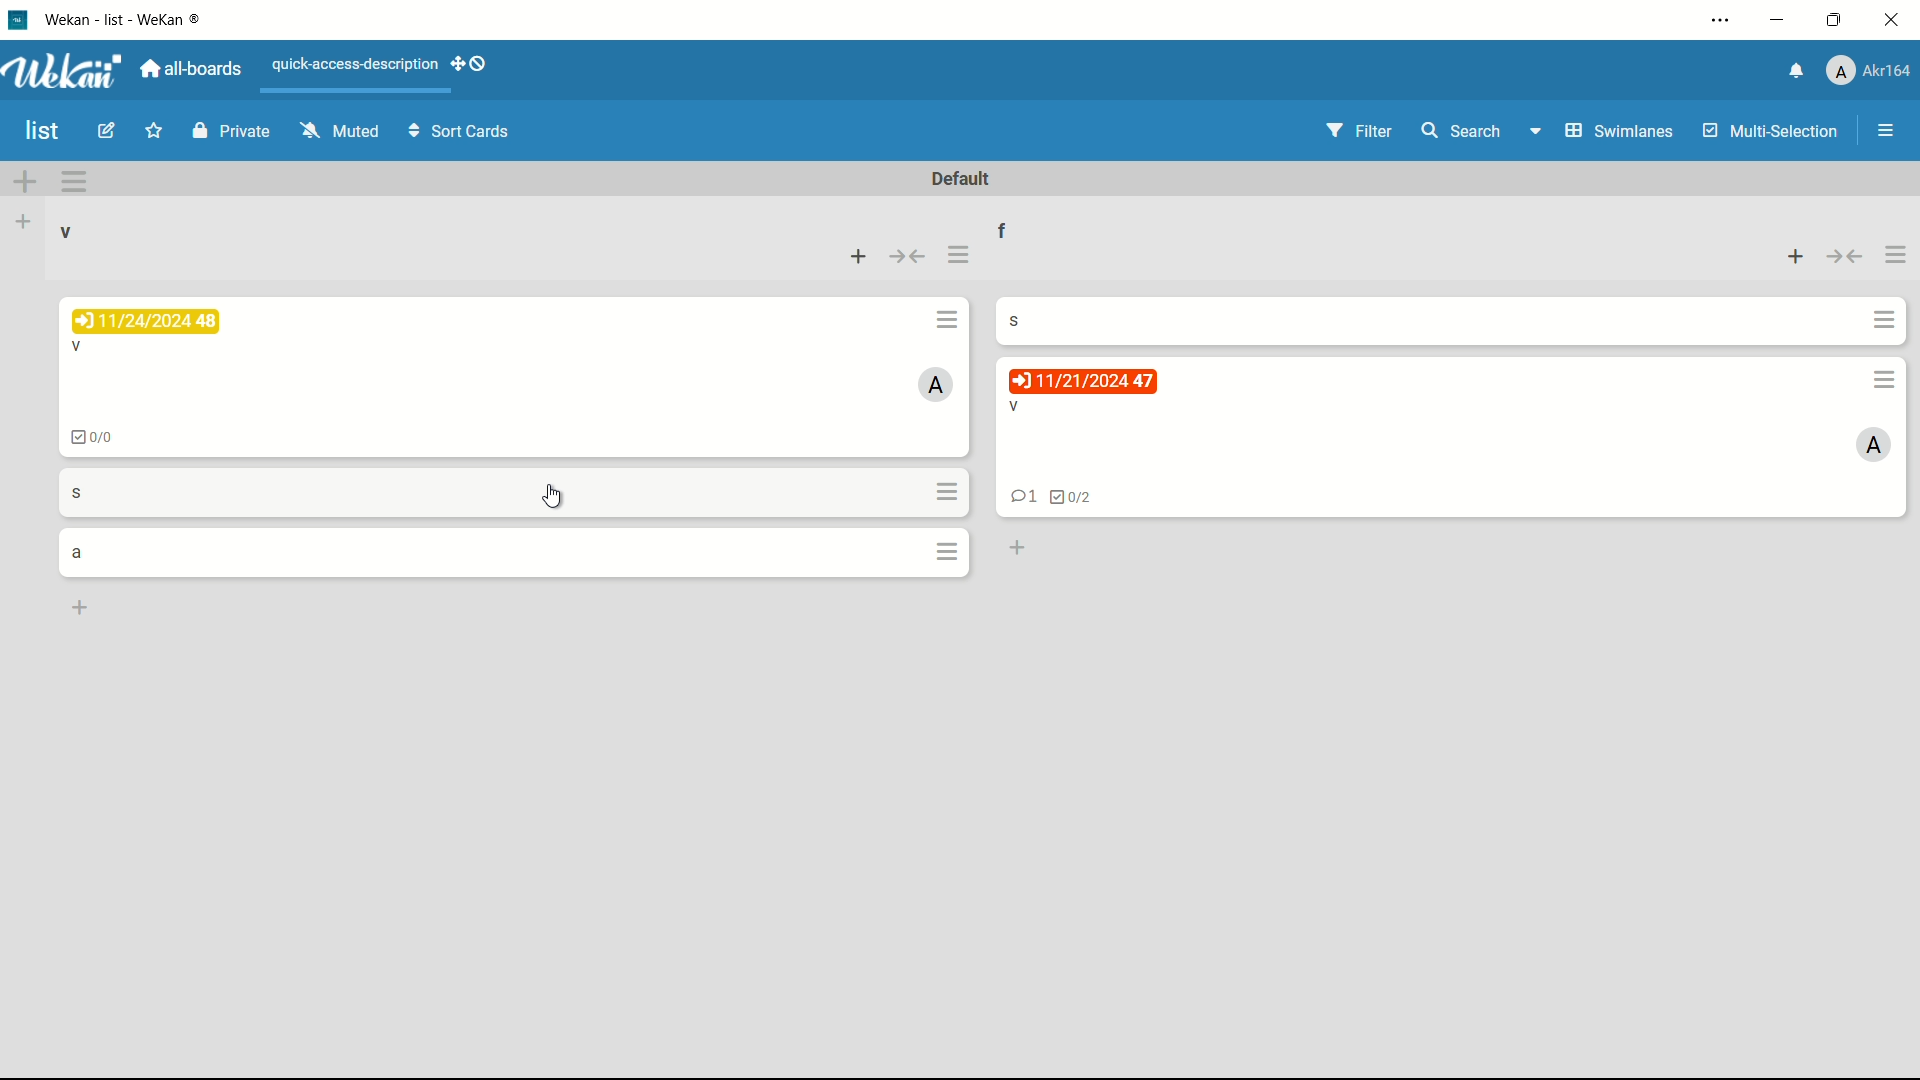 This screenshot has width=1920, height=1080. Describe the element at coordinates (1358, 130) in the screenshot. I see `filter` at that location.